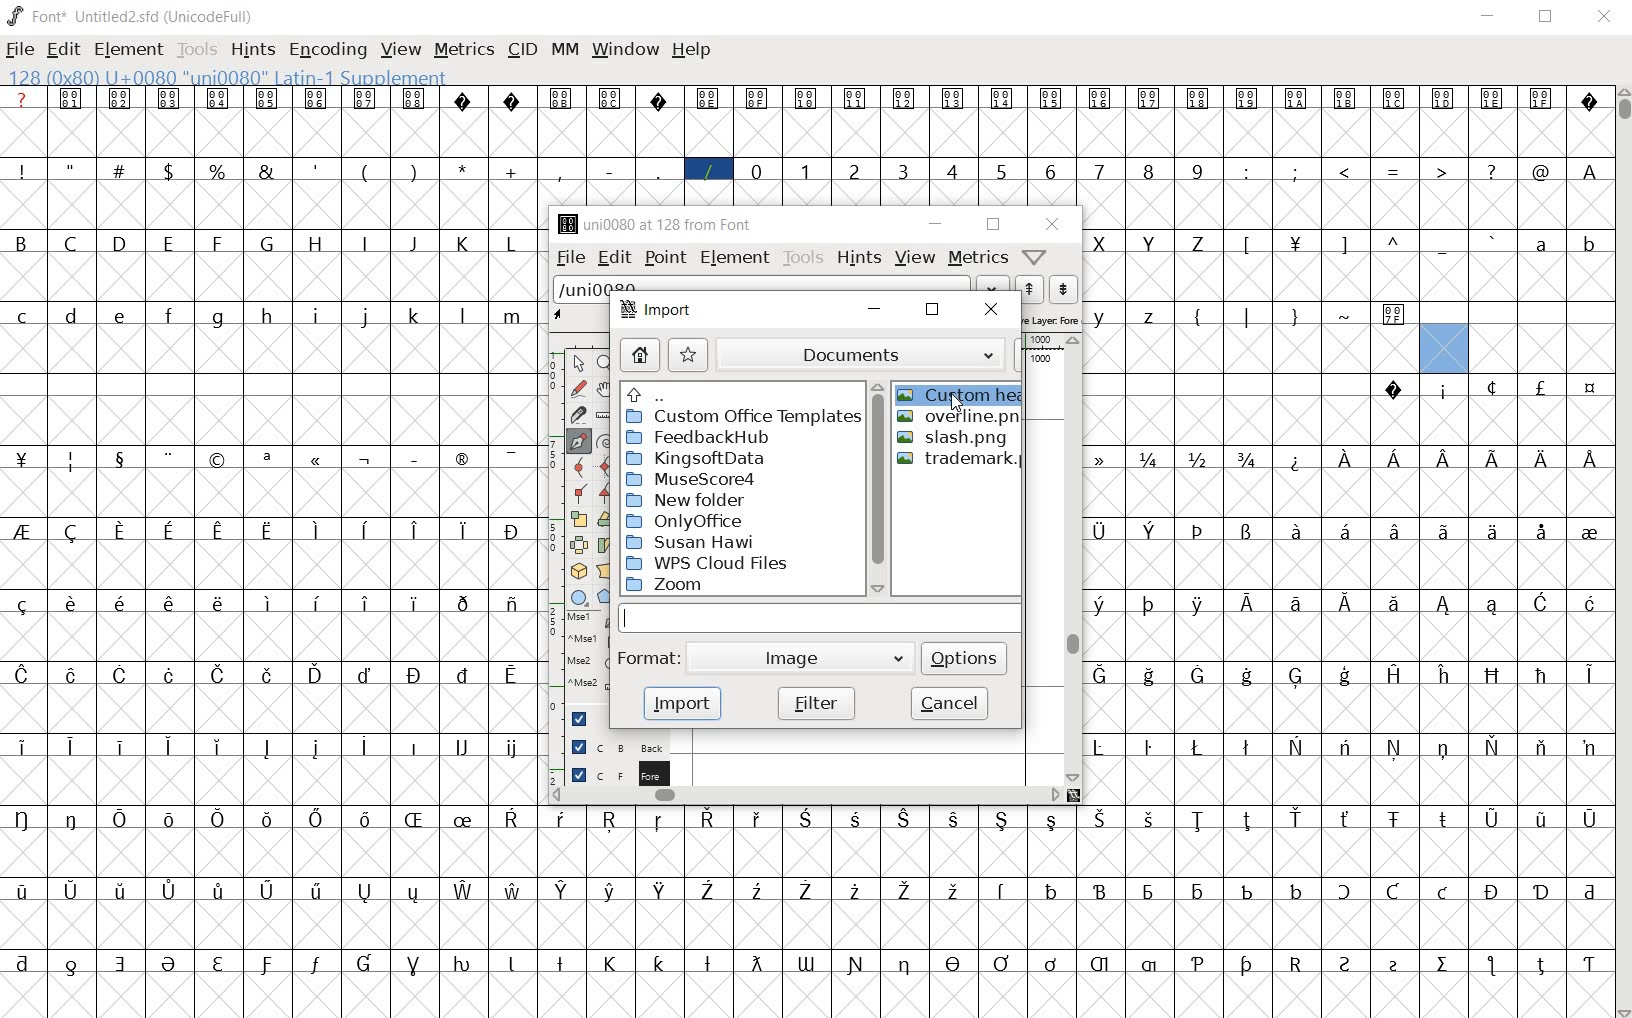 This screenshot has height=1018, width=1632. I want to click on glyph, so click(71, 98).